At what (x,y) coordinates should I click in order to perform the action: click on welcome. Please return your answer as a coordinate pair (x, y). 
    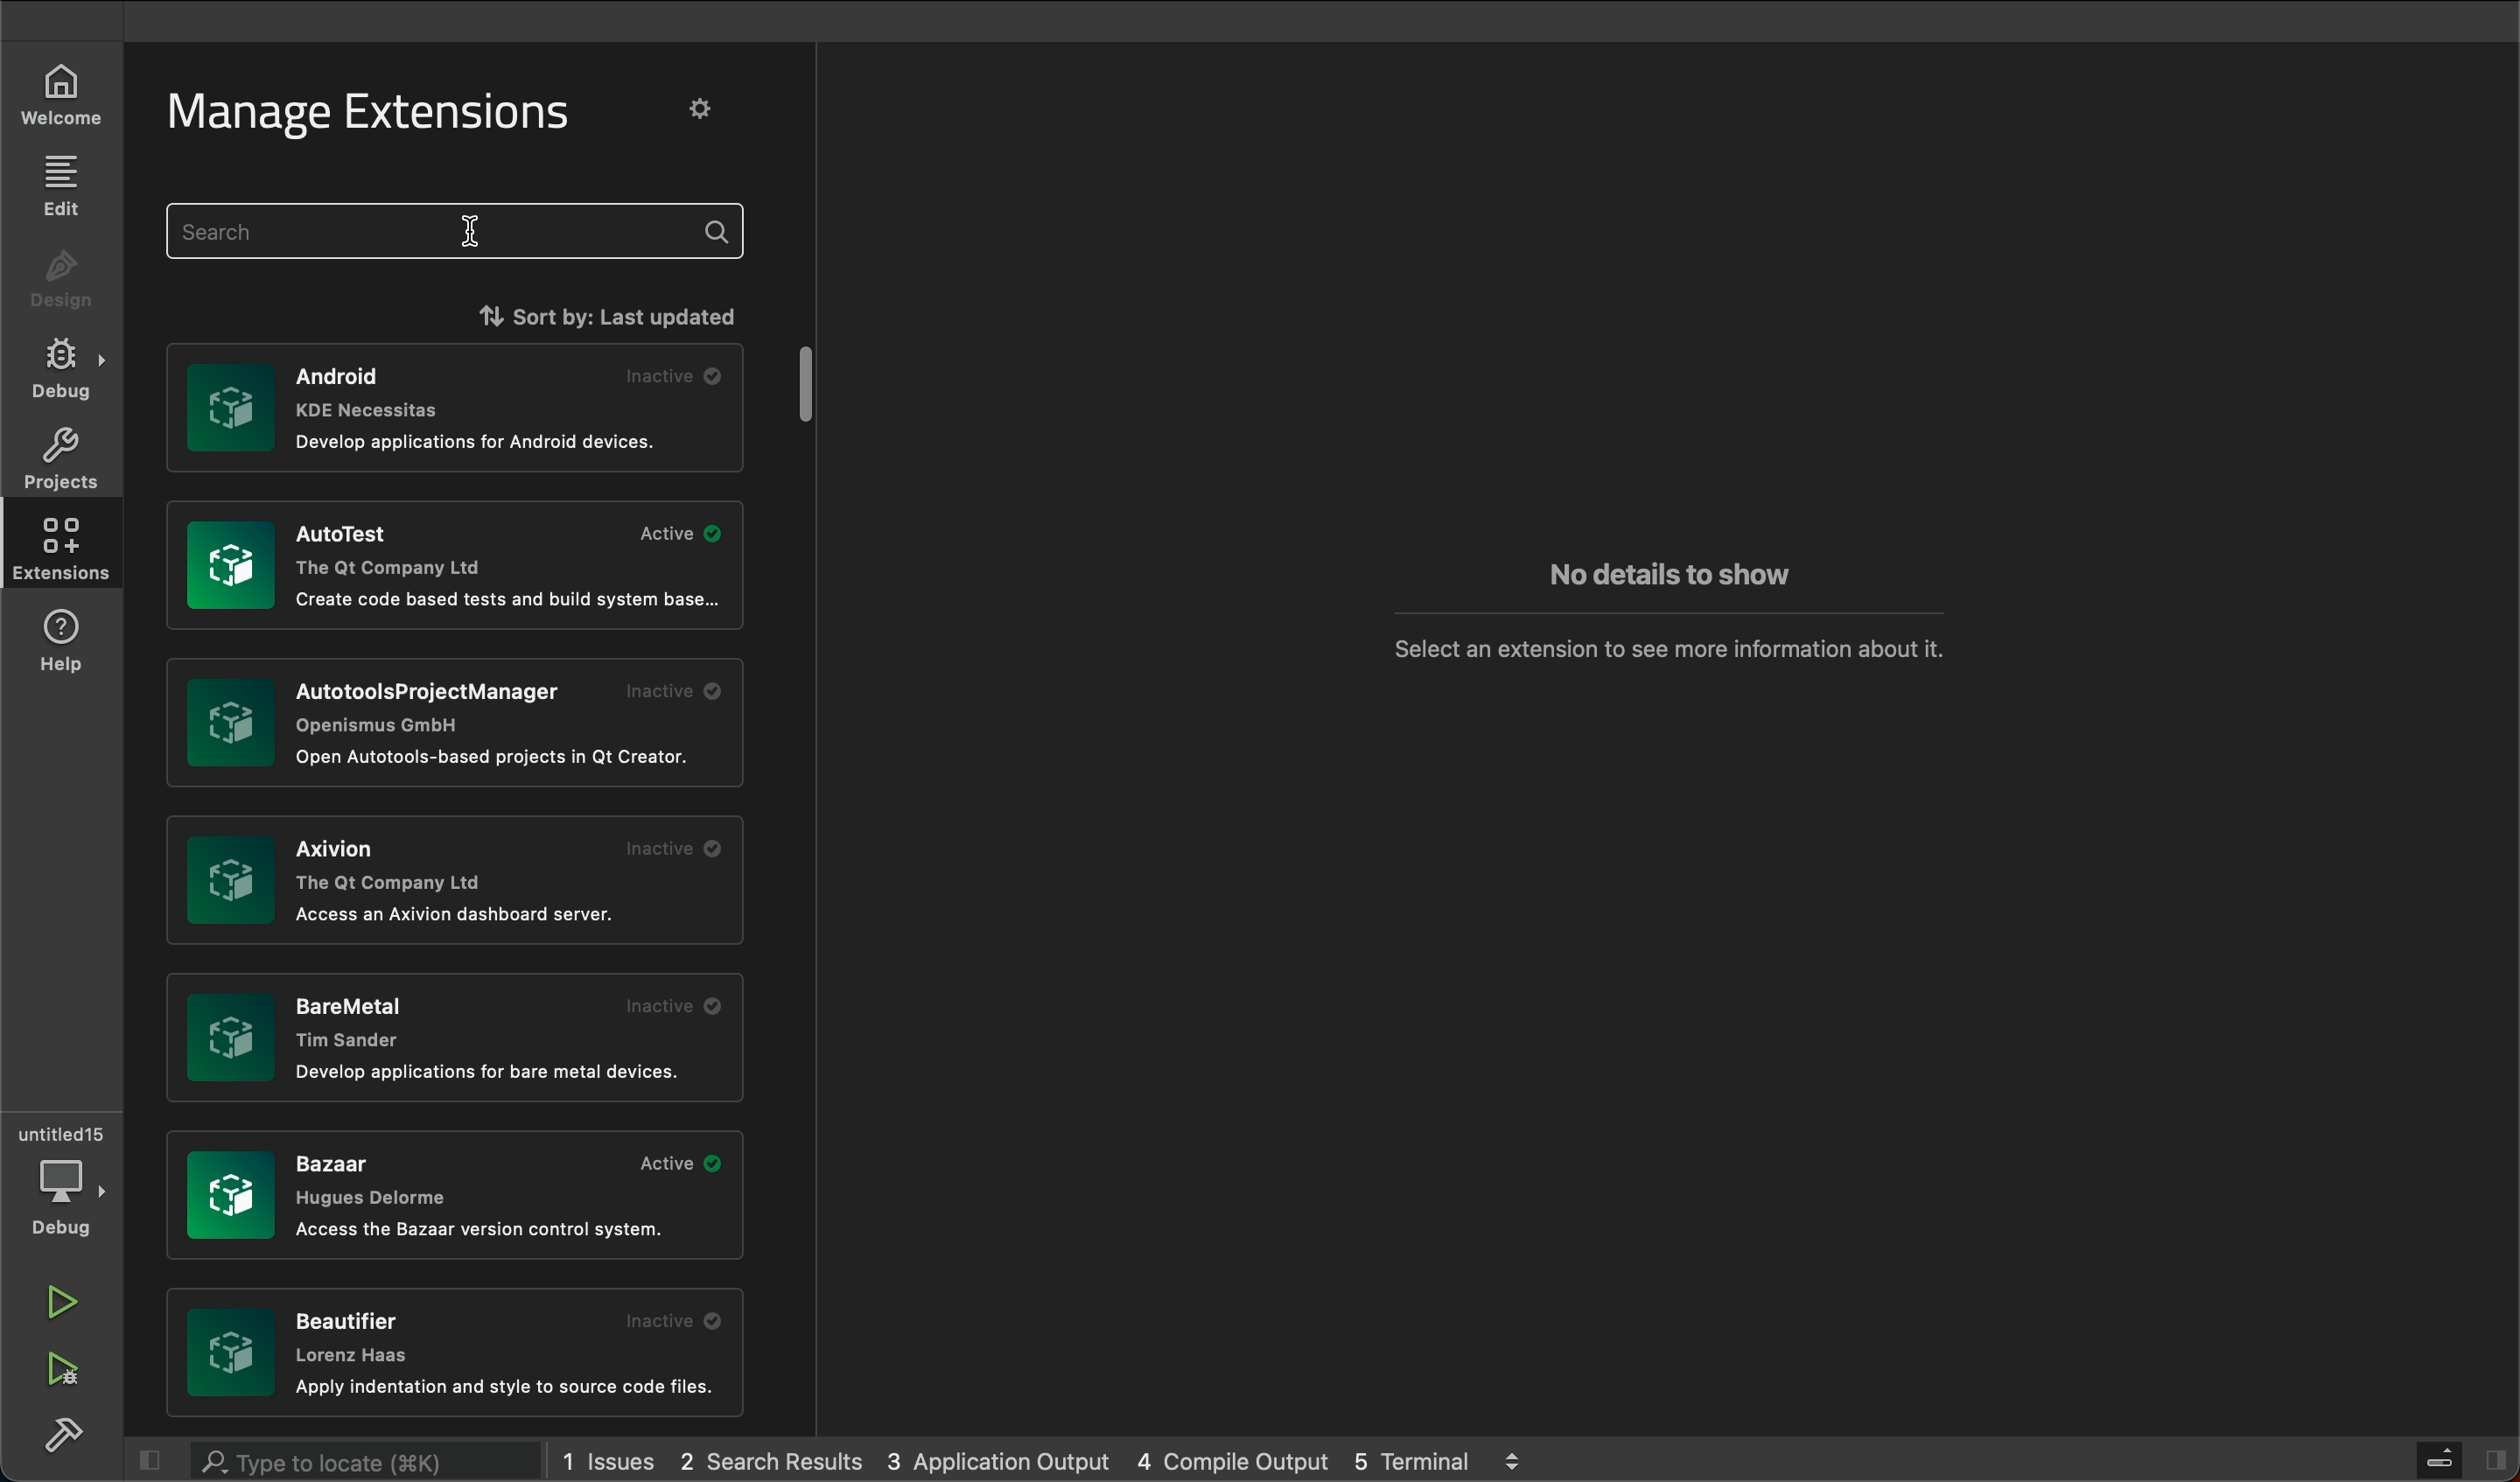
    Looking at the image, I should click on (53, 100).